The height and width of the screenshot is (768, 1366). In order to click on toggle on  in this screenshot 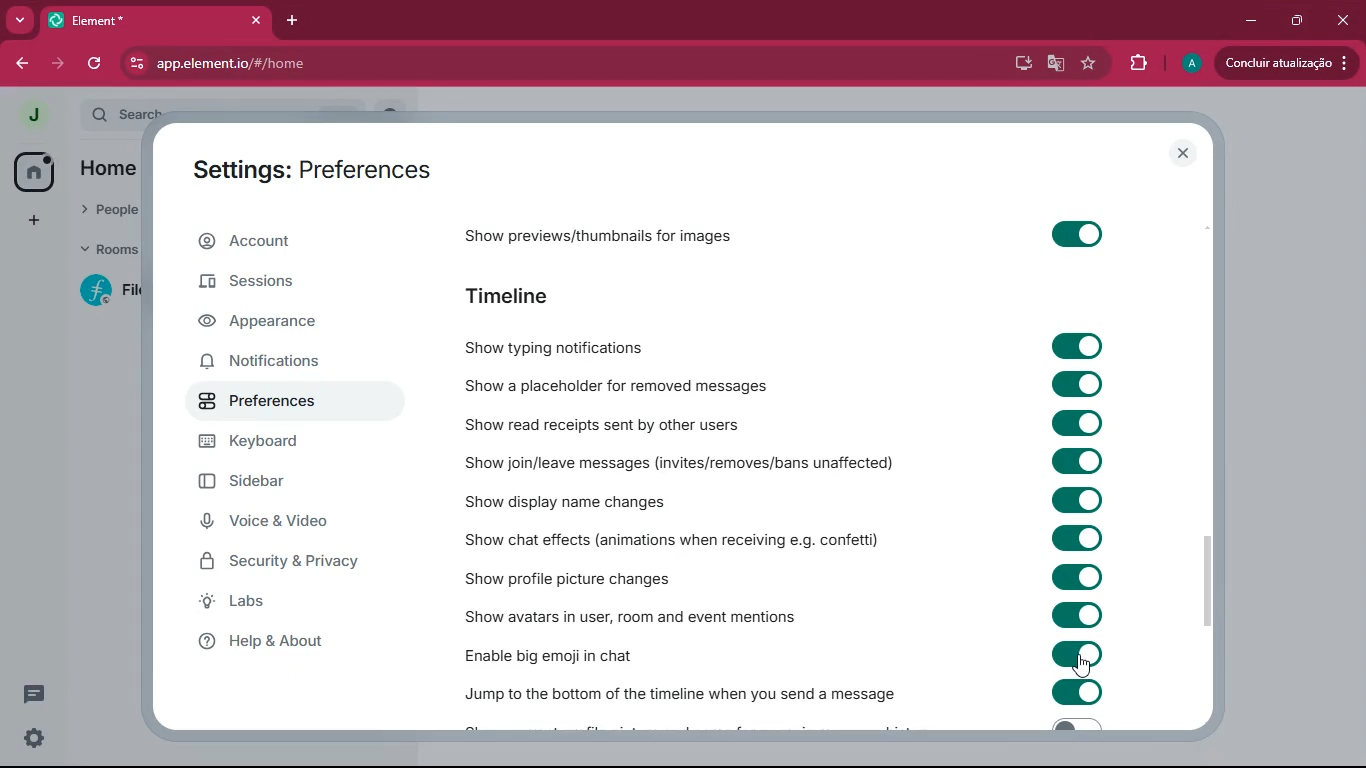, I will do `click(1080, 345)`.